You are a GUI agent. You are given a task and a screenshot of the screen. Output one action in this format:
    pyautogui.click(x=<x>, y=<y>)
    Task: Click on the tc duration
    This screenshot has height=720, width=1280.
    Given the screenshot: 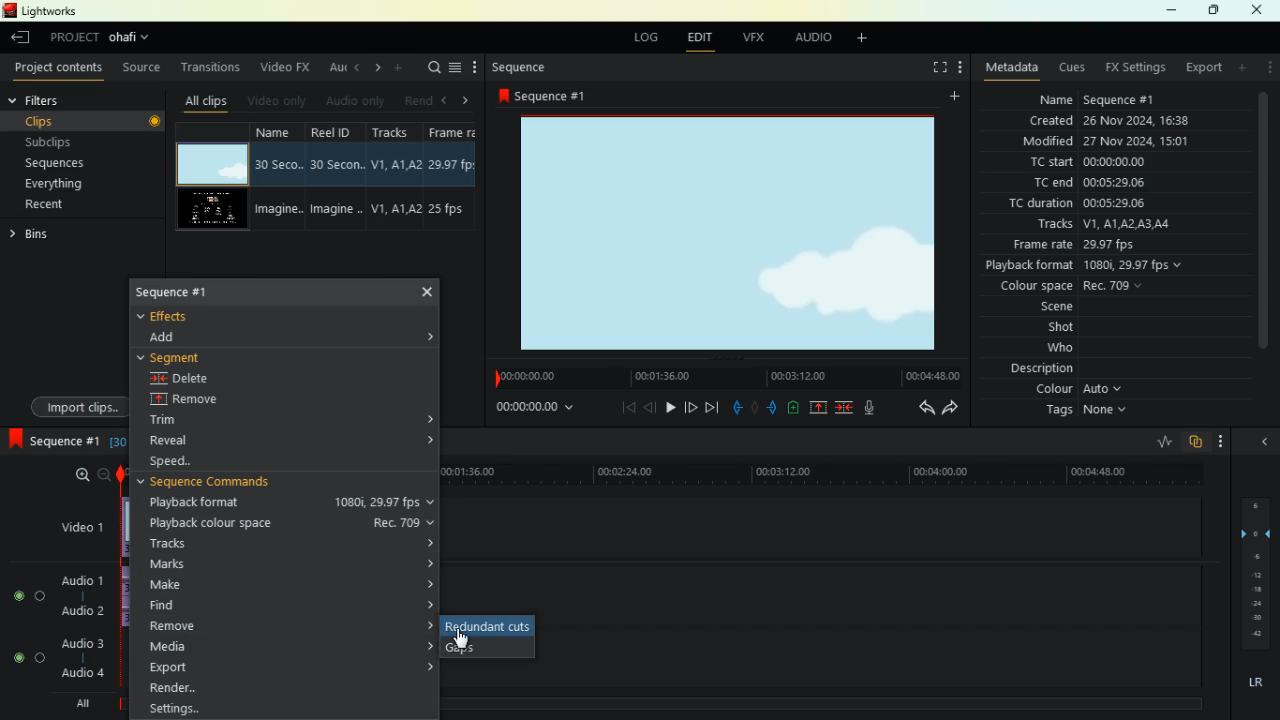 What is the action you would take?
    pyautogui.click(x=1116, y=202)
    